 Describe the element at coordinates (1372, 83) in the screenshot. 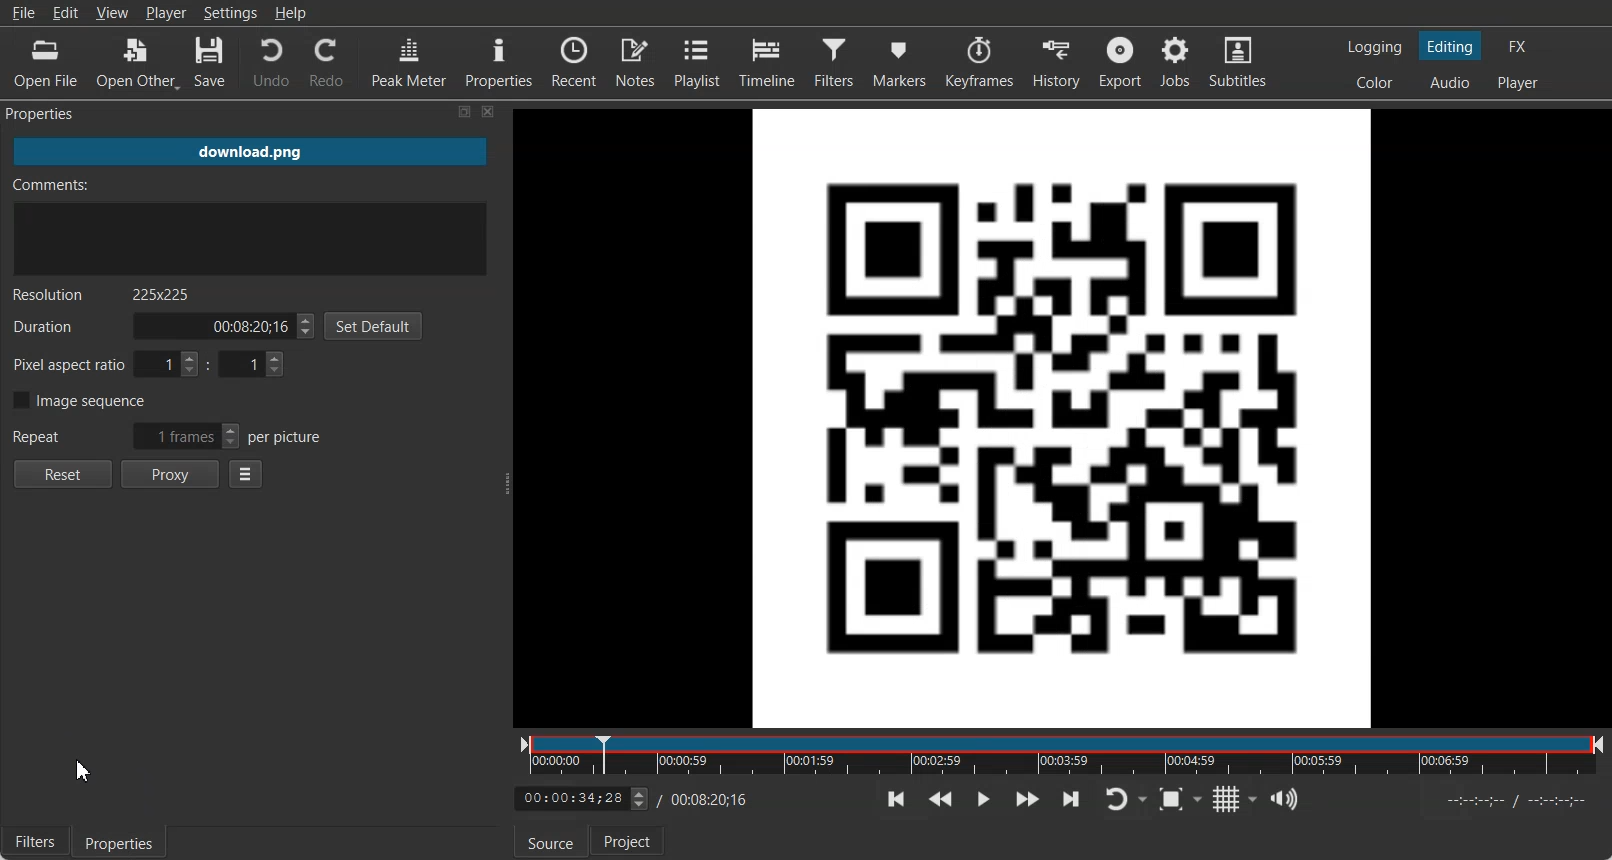

I see `Switch to Color layout` at that location.